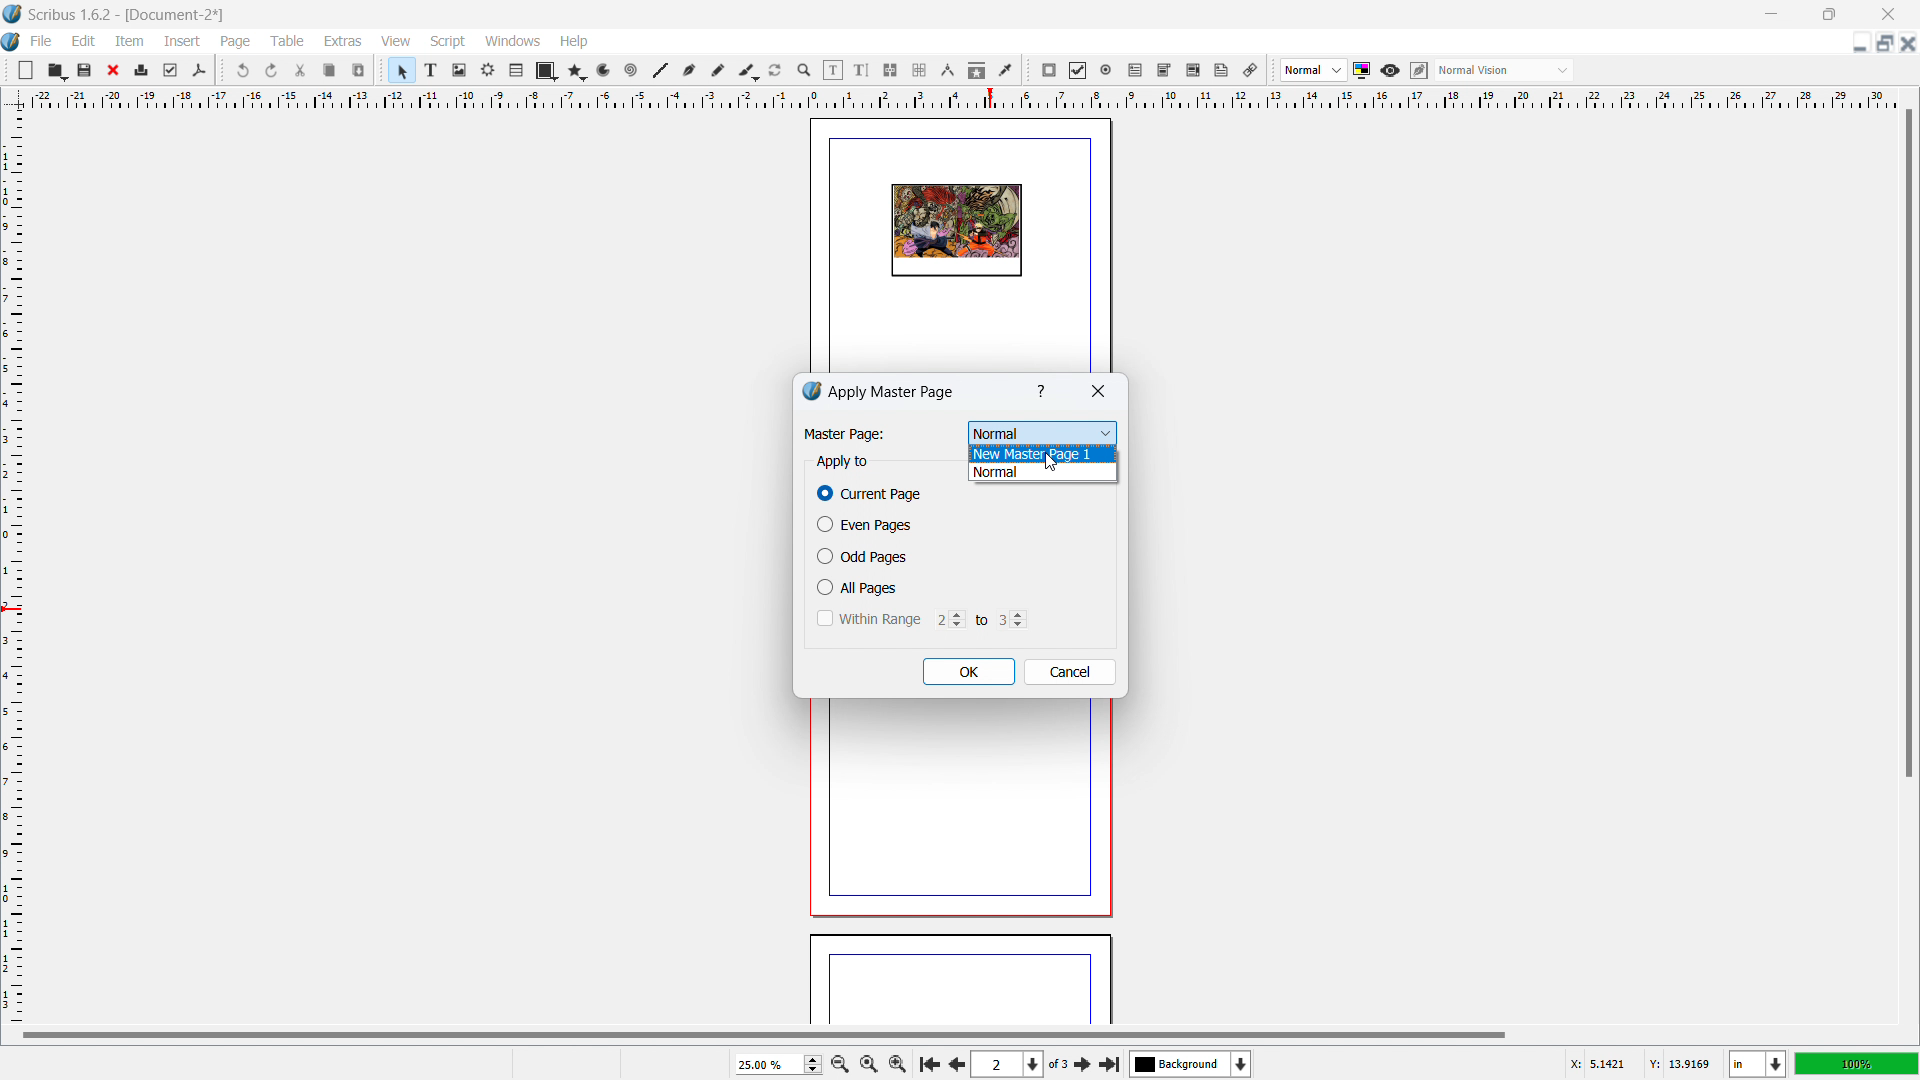 The image size is (1920, 1080). I want to click on polygon, so click(577, 71).